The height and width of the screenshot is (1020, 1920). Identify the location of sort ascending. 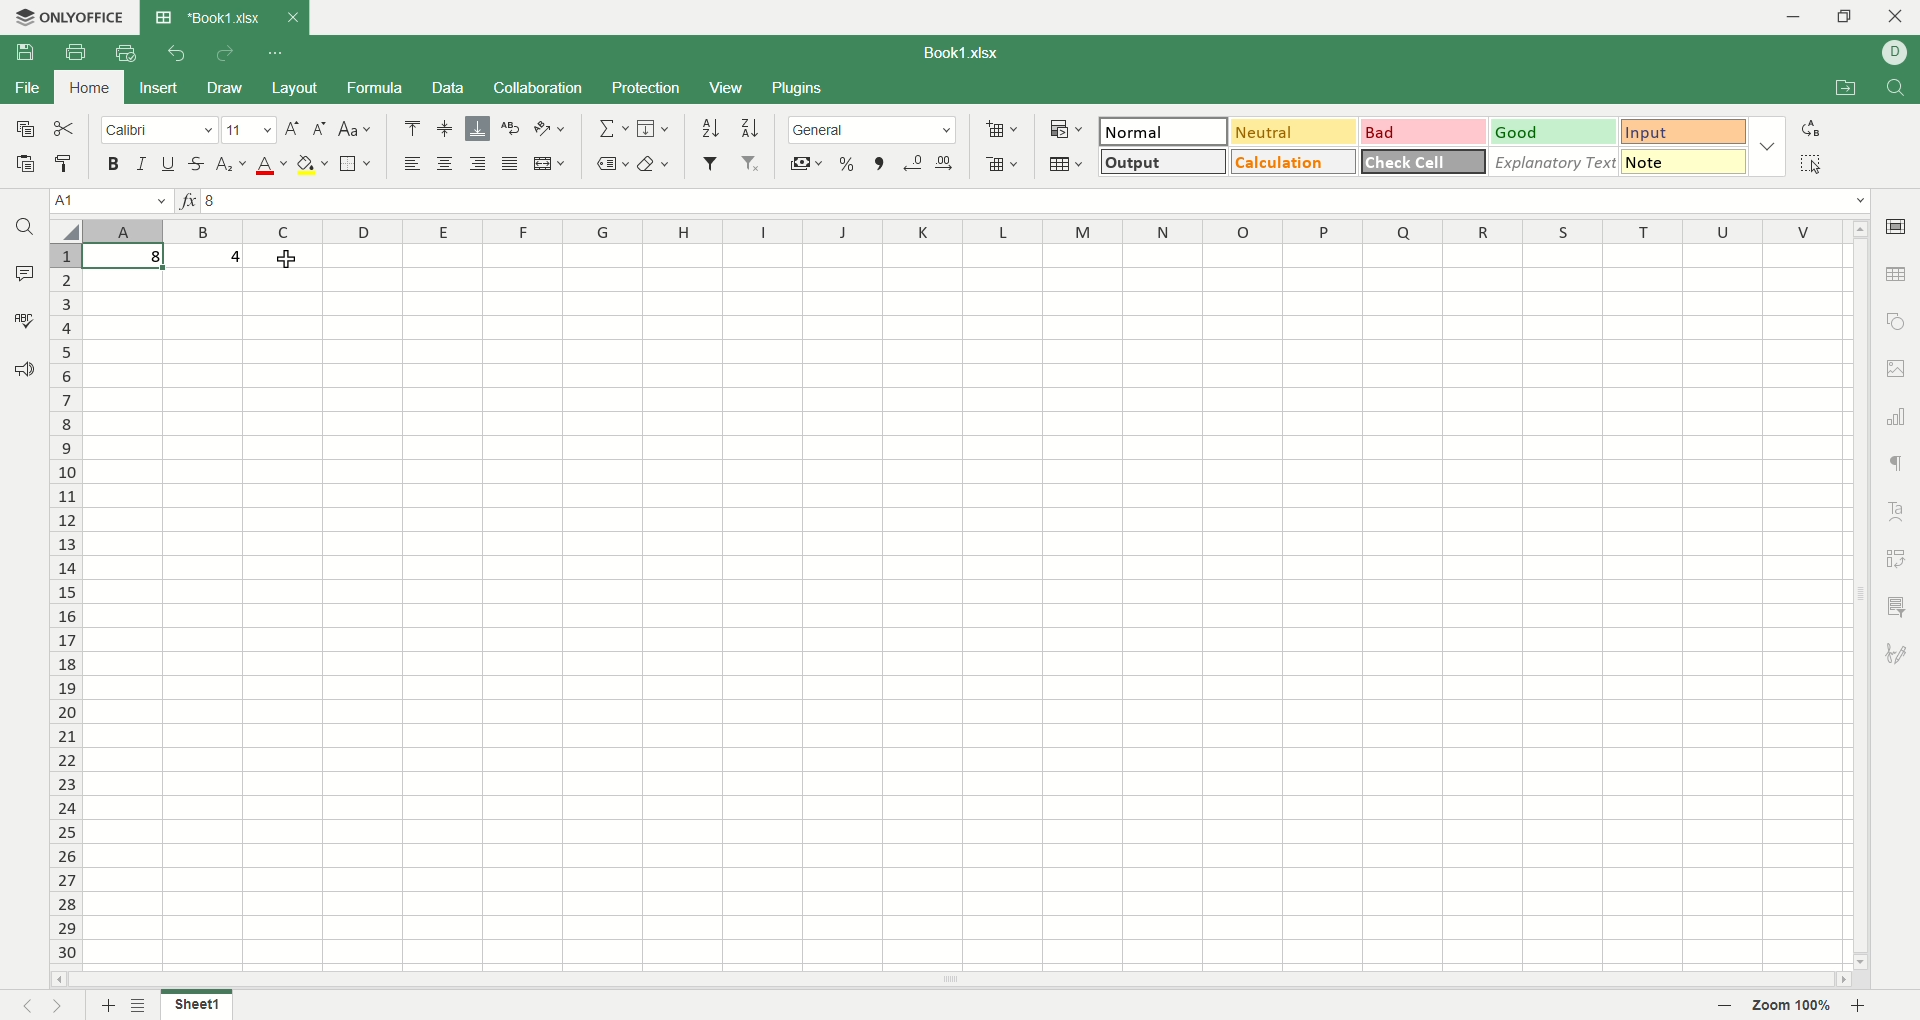
(712, 128).